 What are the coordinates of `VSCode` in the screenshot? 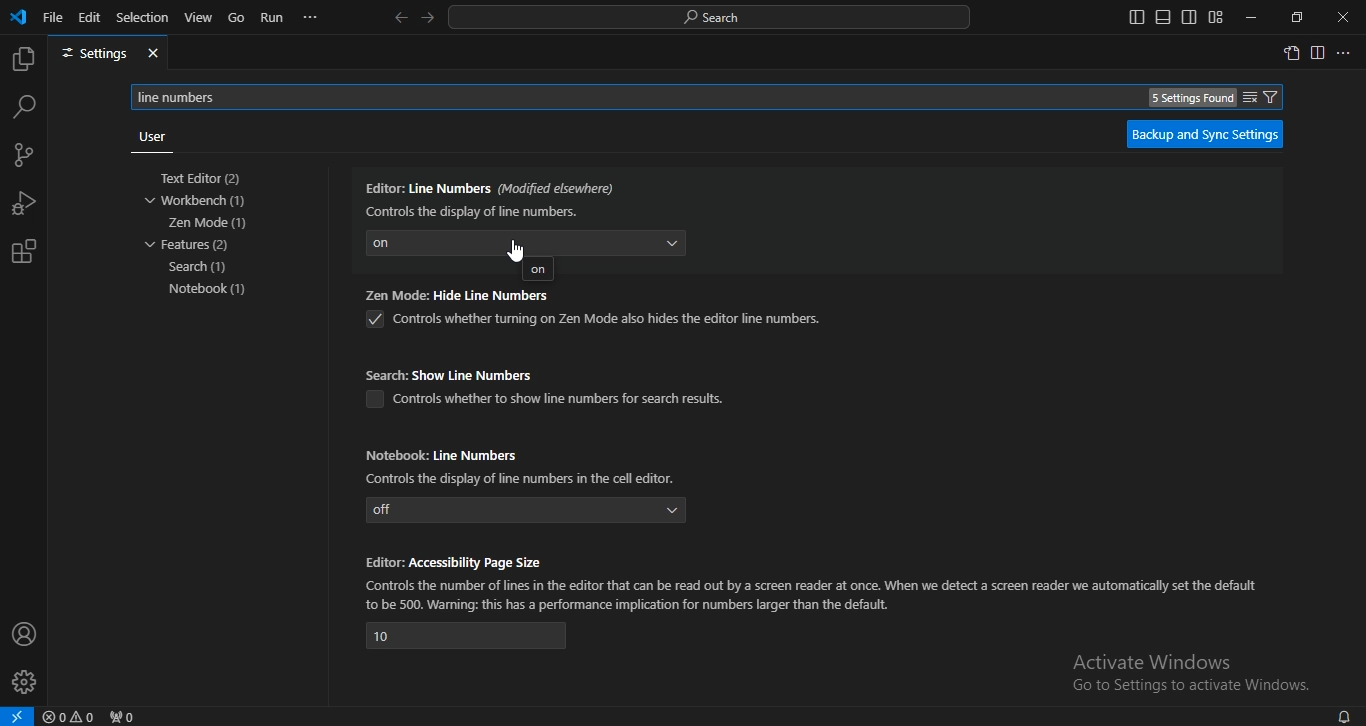 It's located at (18, 17).